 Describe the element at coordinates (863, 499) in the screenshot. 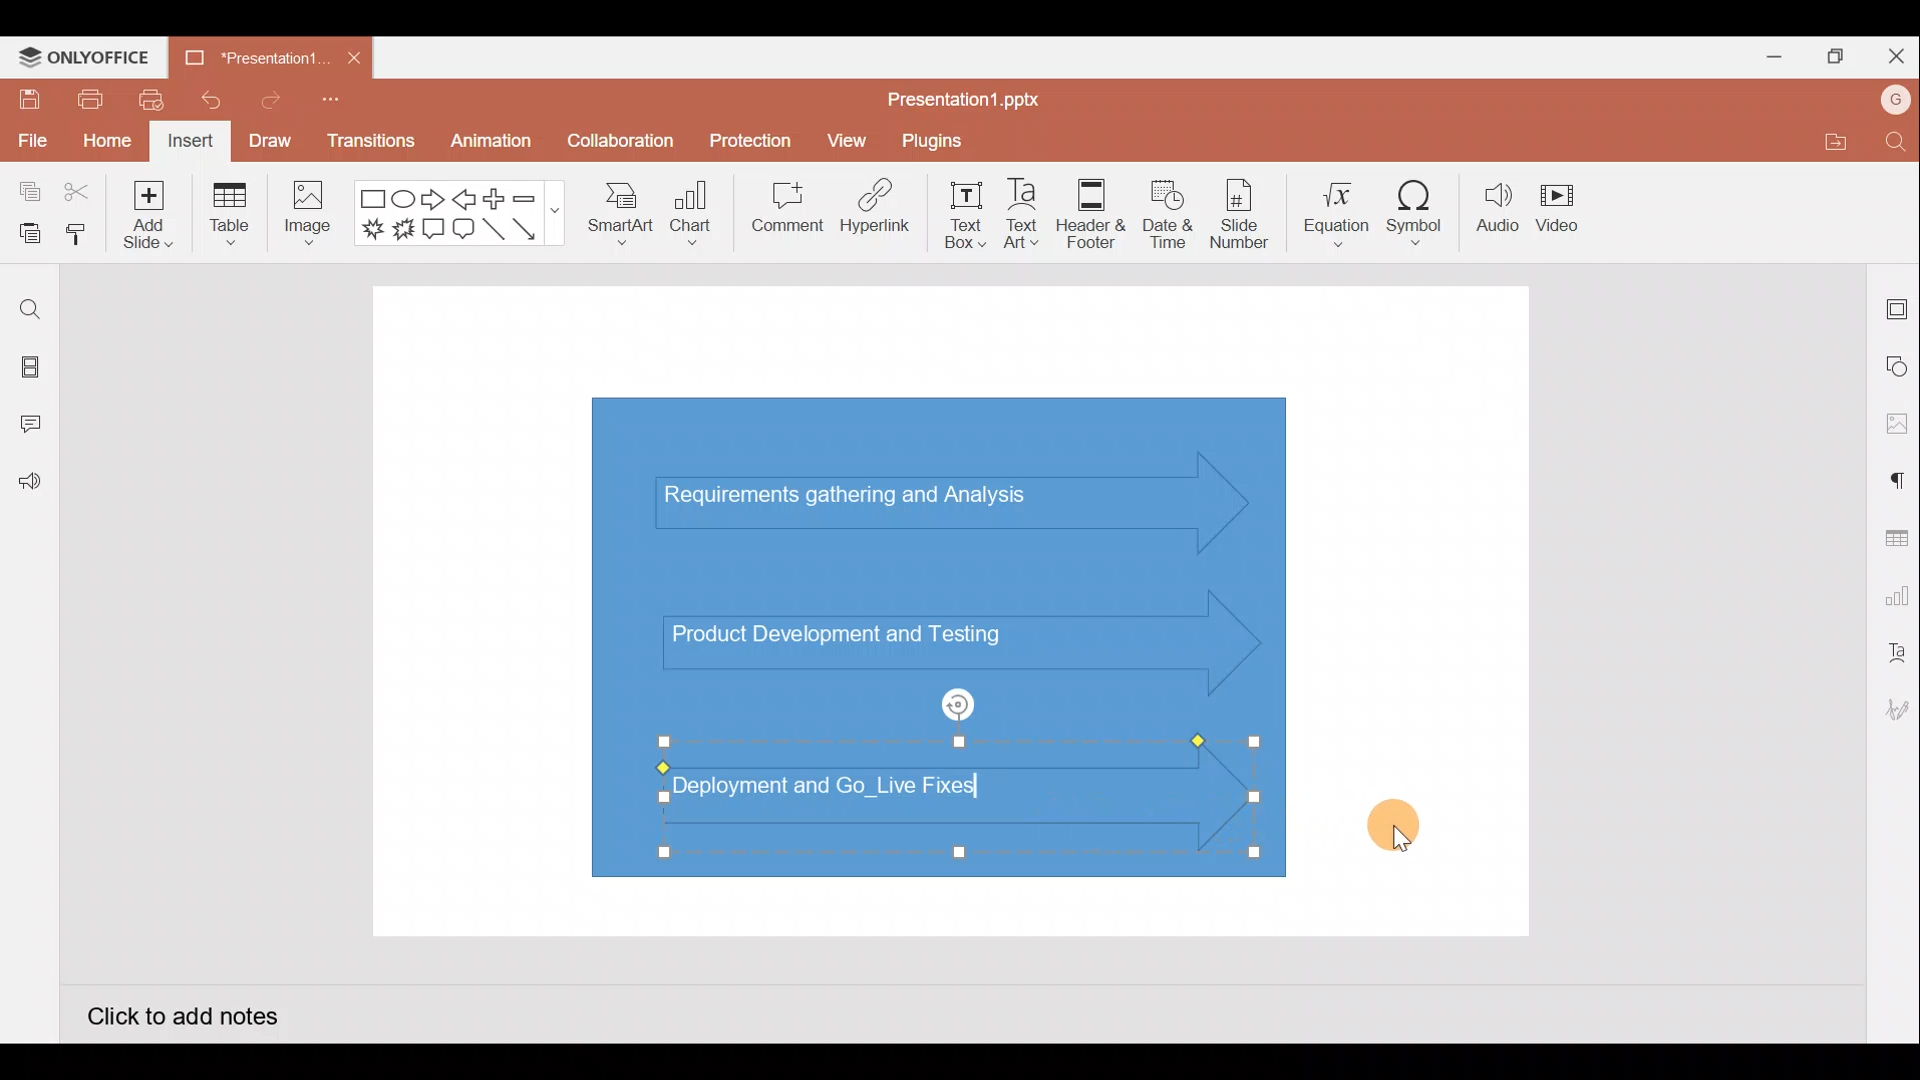

I see `Text (Requirements gathering and Analysis) in arrow shape` at that location.